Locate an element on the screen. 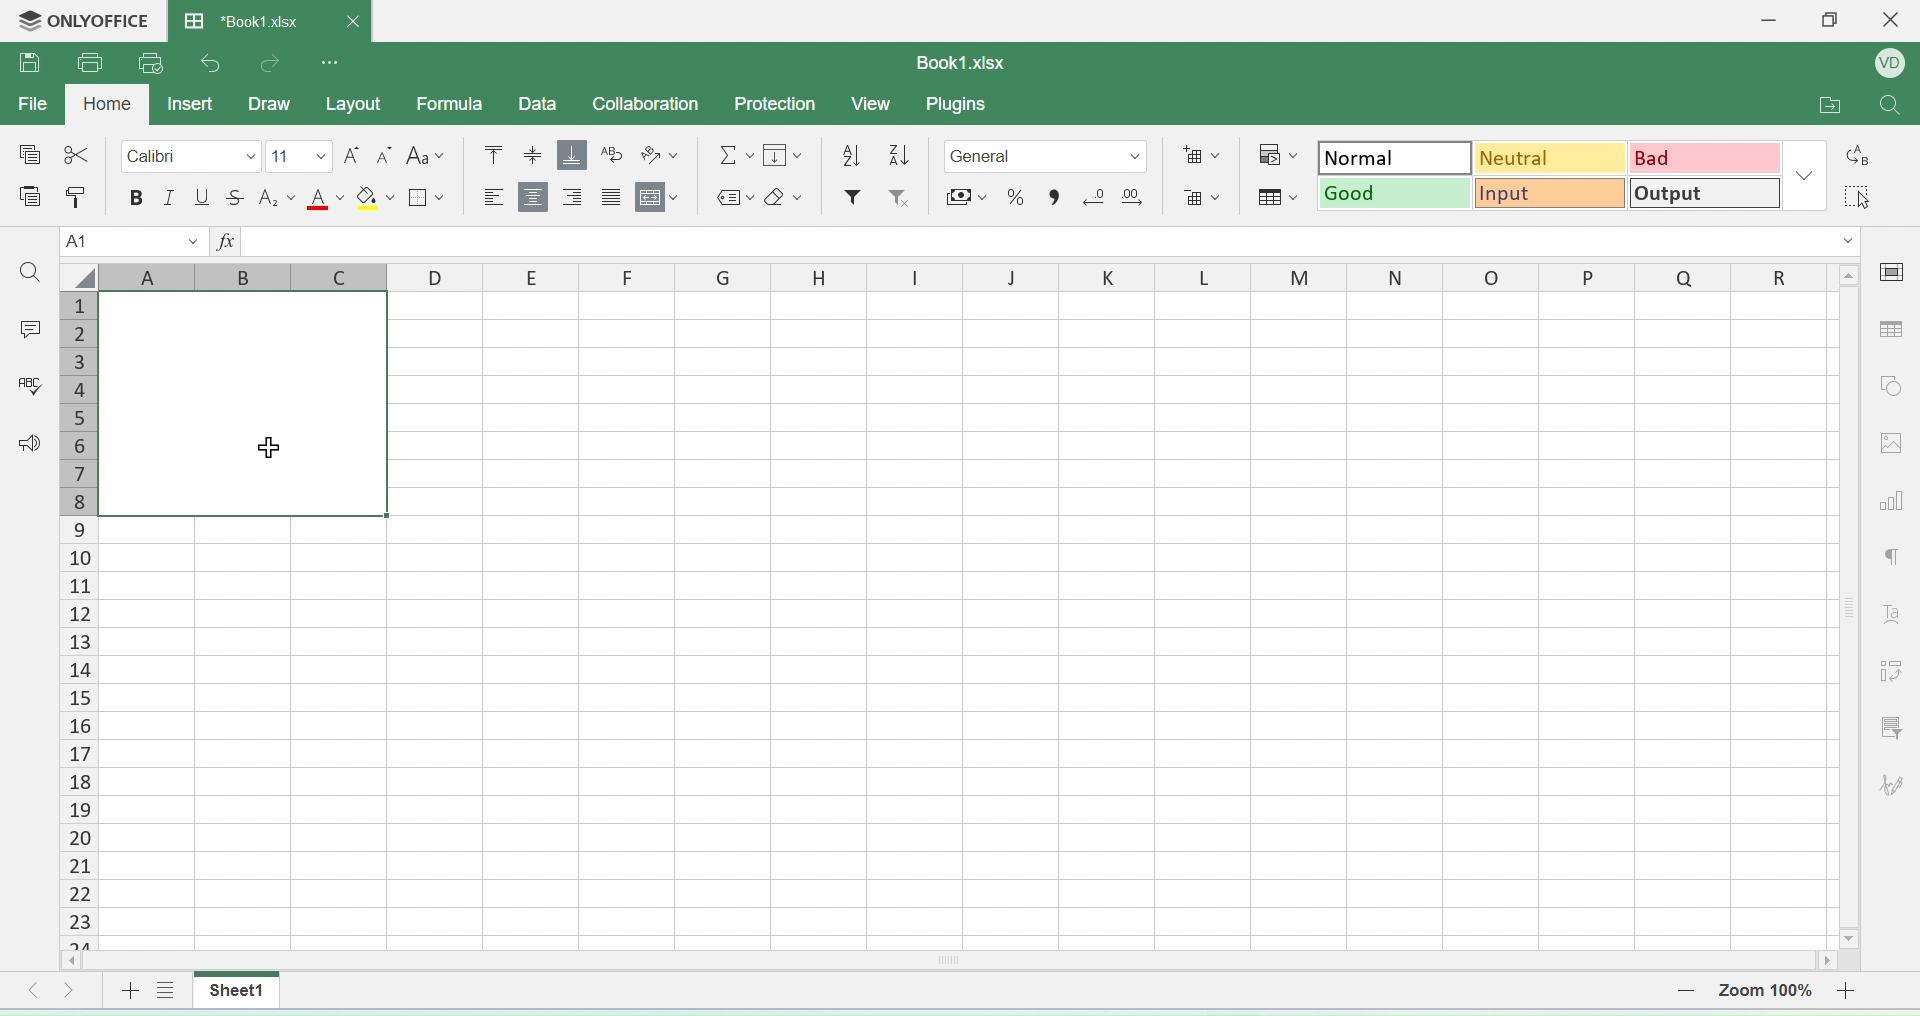  ascending order is located at coordinates (902, 155).